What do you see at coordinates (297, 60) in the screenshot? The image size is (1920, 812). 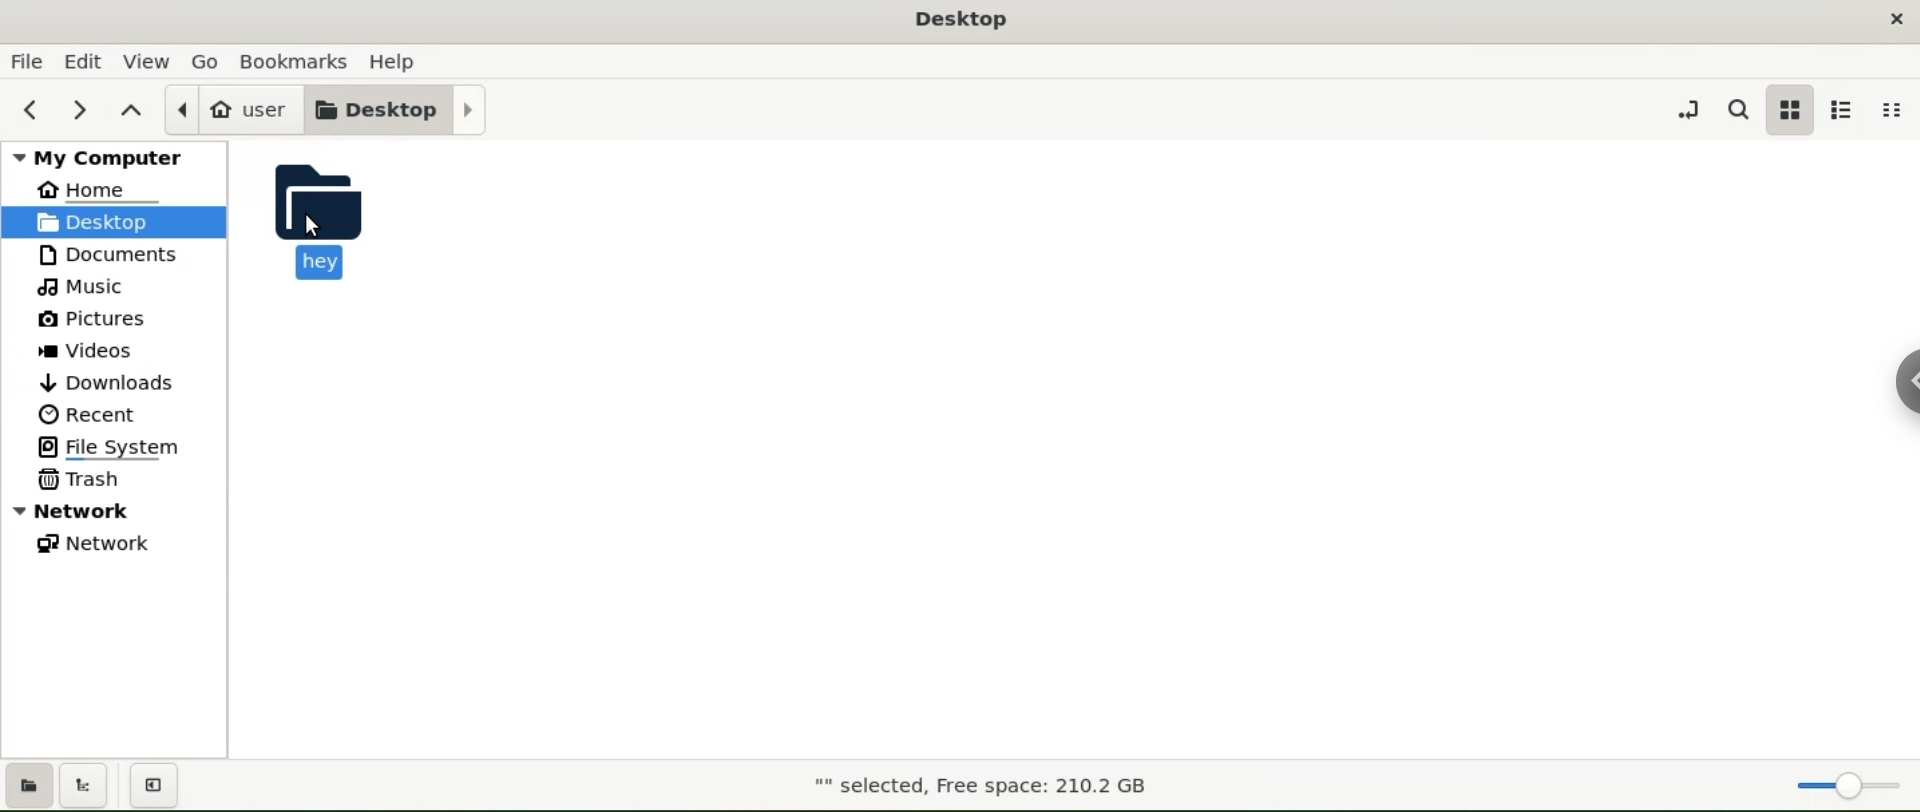 I see `bookmarks` at bounding box center [297, 60].